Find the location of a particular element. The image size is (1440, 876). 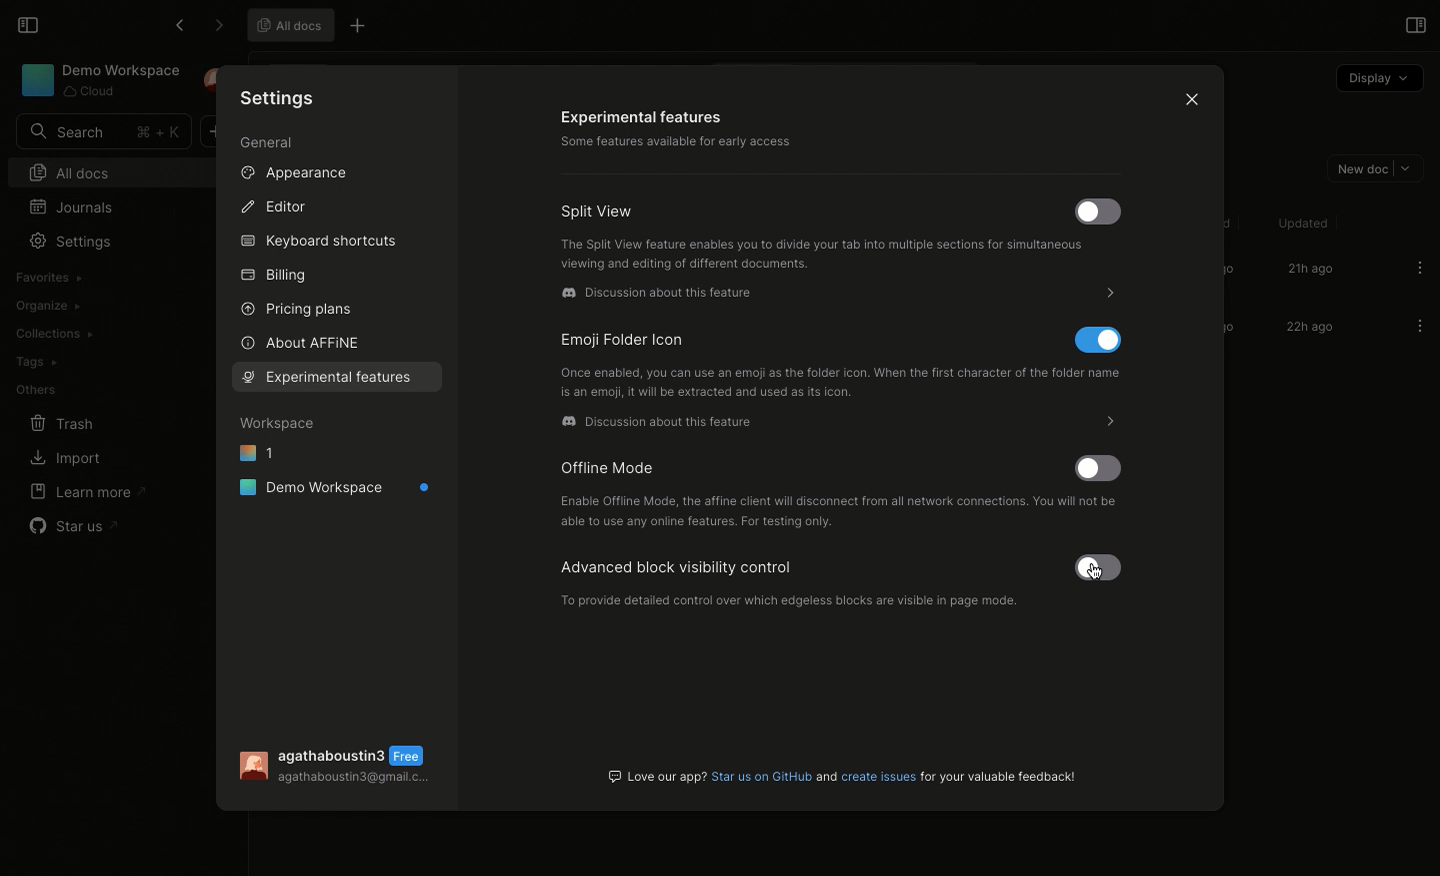

Editor is located at coordinates (272, 205).